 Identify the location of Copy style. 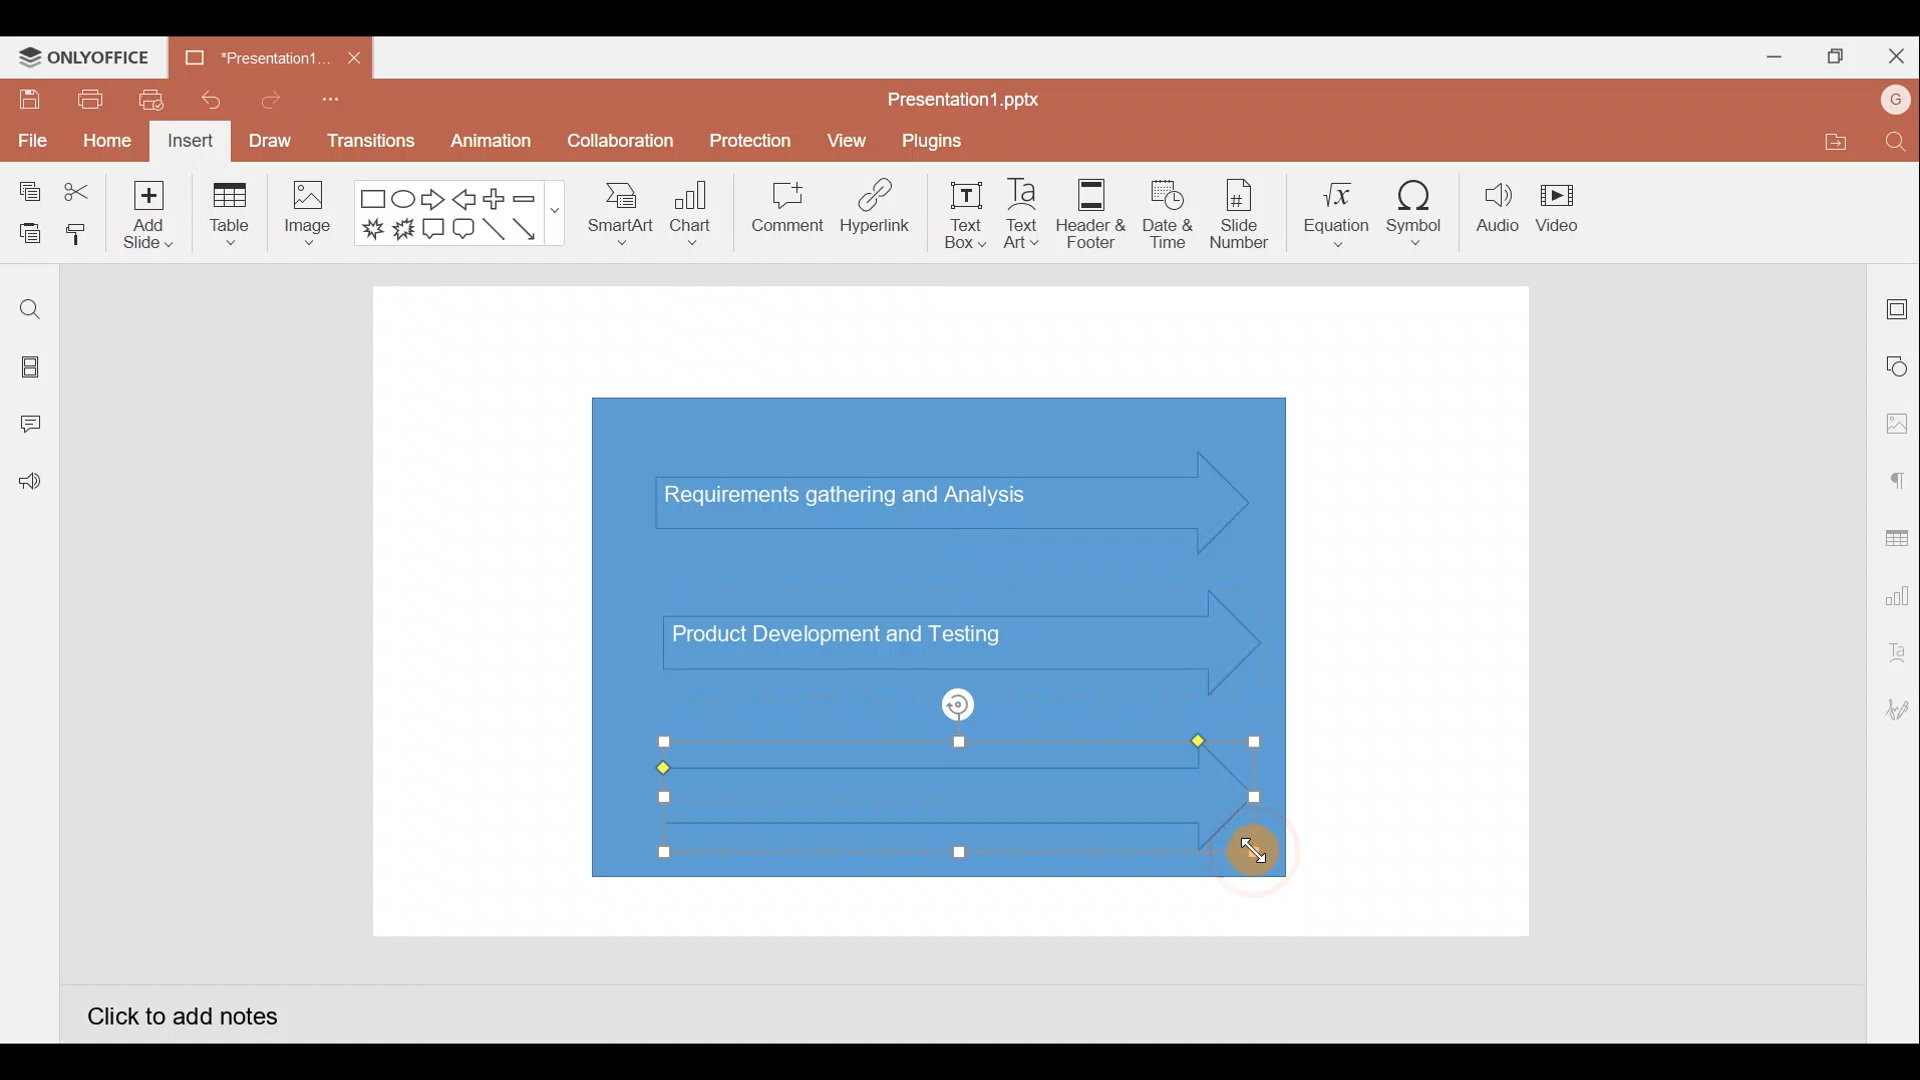
(78, 237).